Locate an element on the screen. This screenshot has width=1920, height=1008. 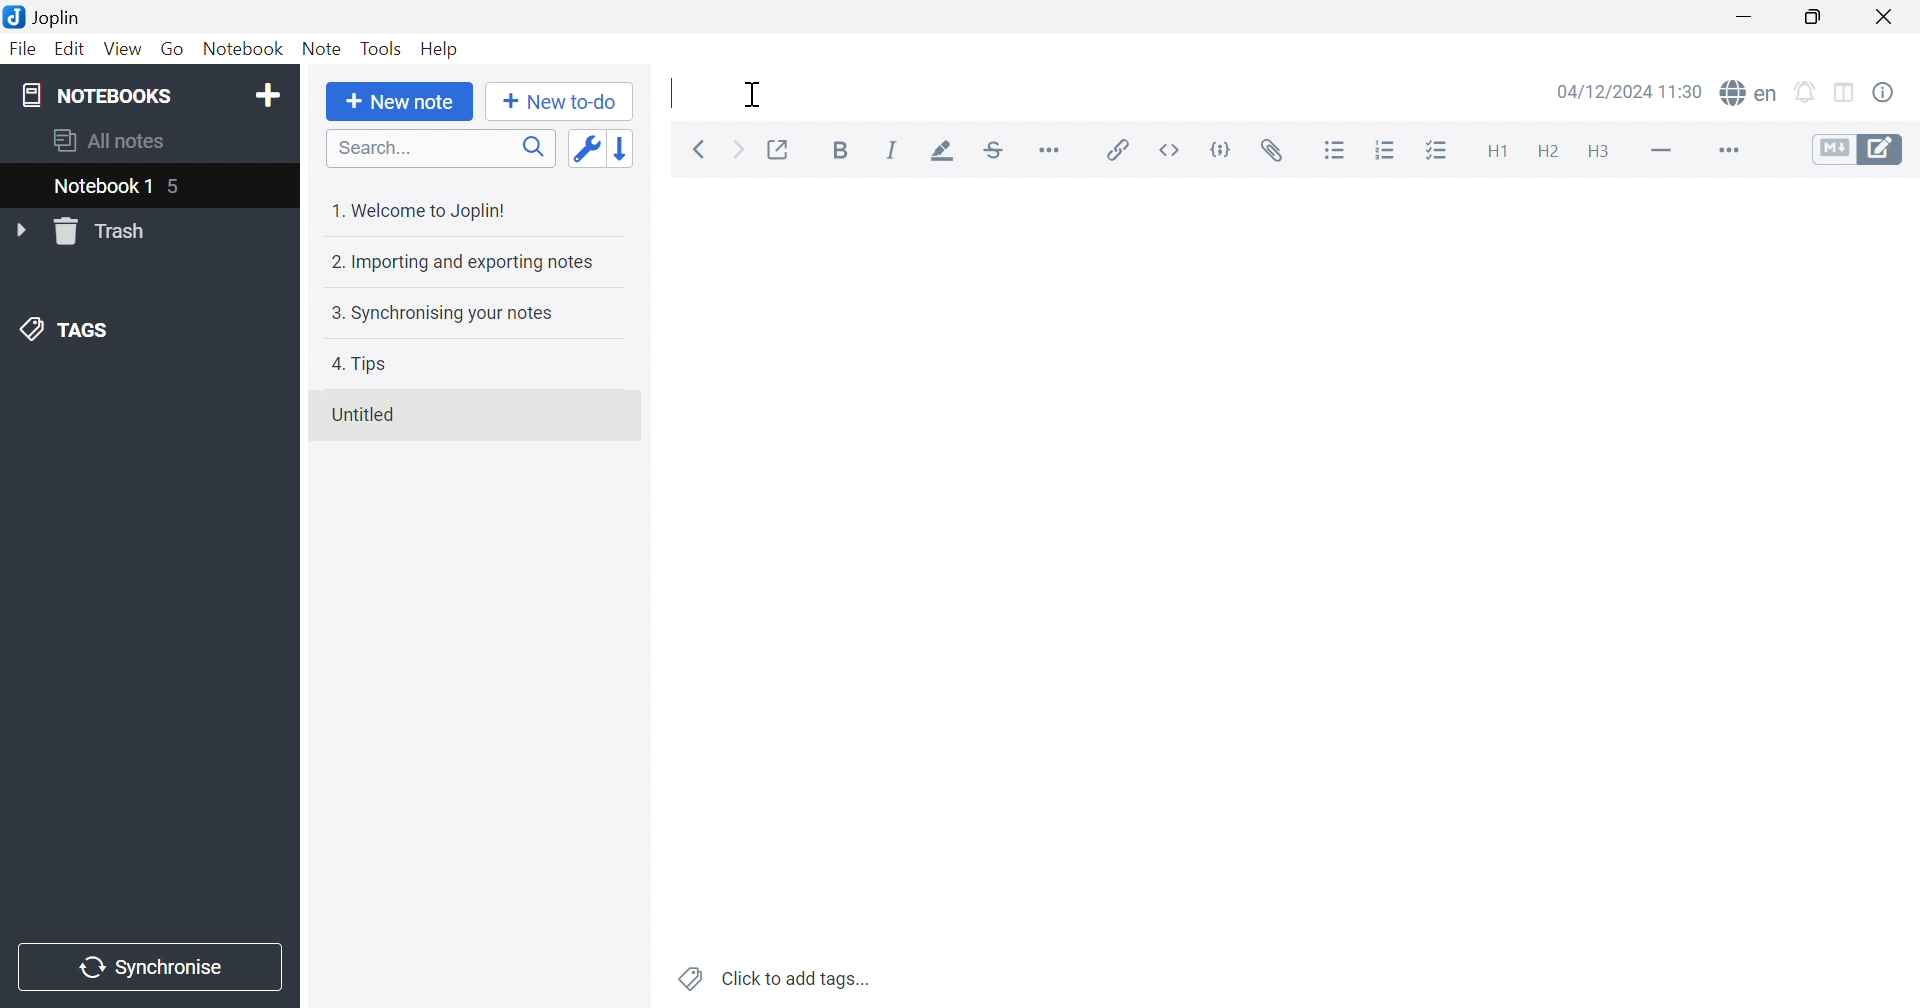
Help is located at coordinates (441, 46).